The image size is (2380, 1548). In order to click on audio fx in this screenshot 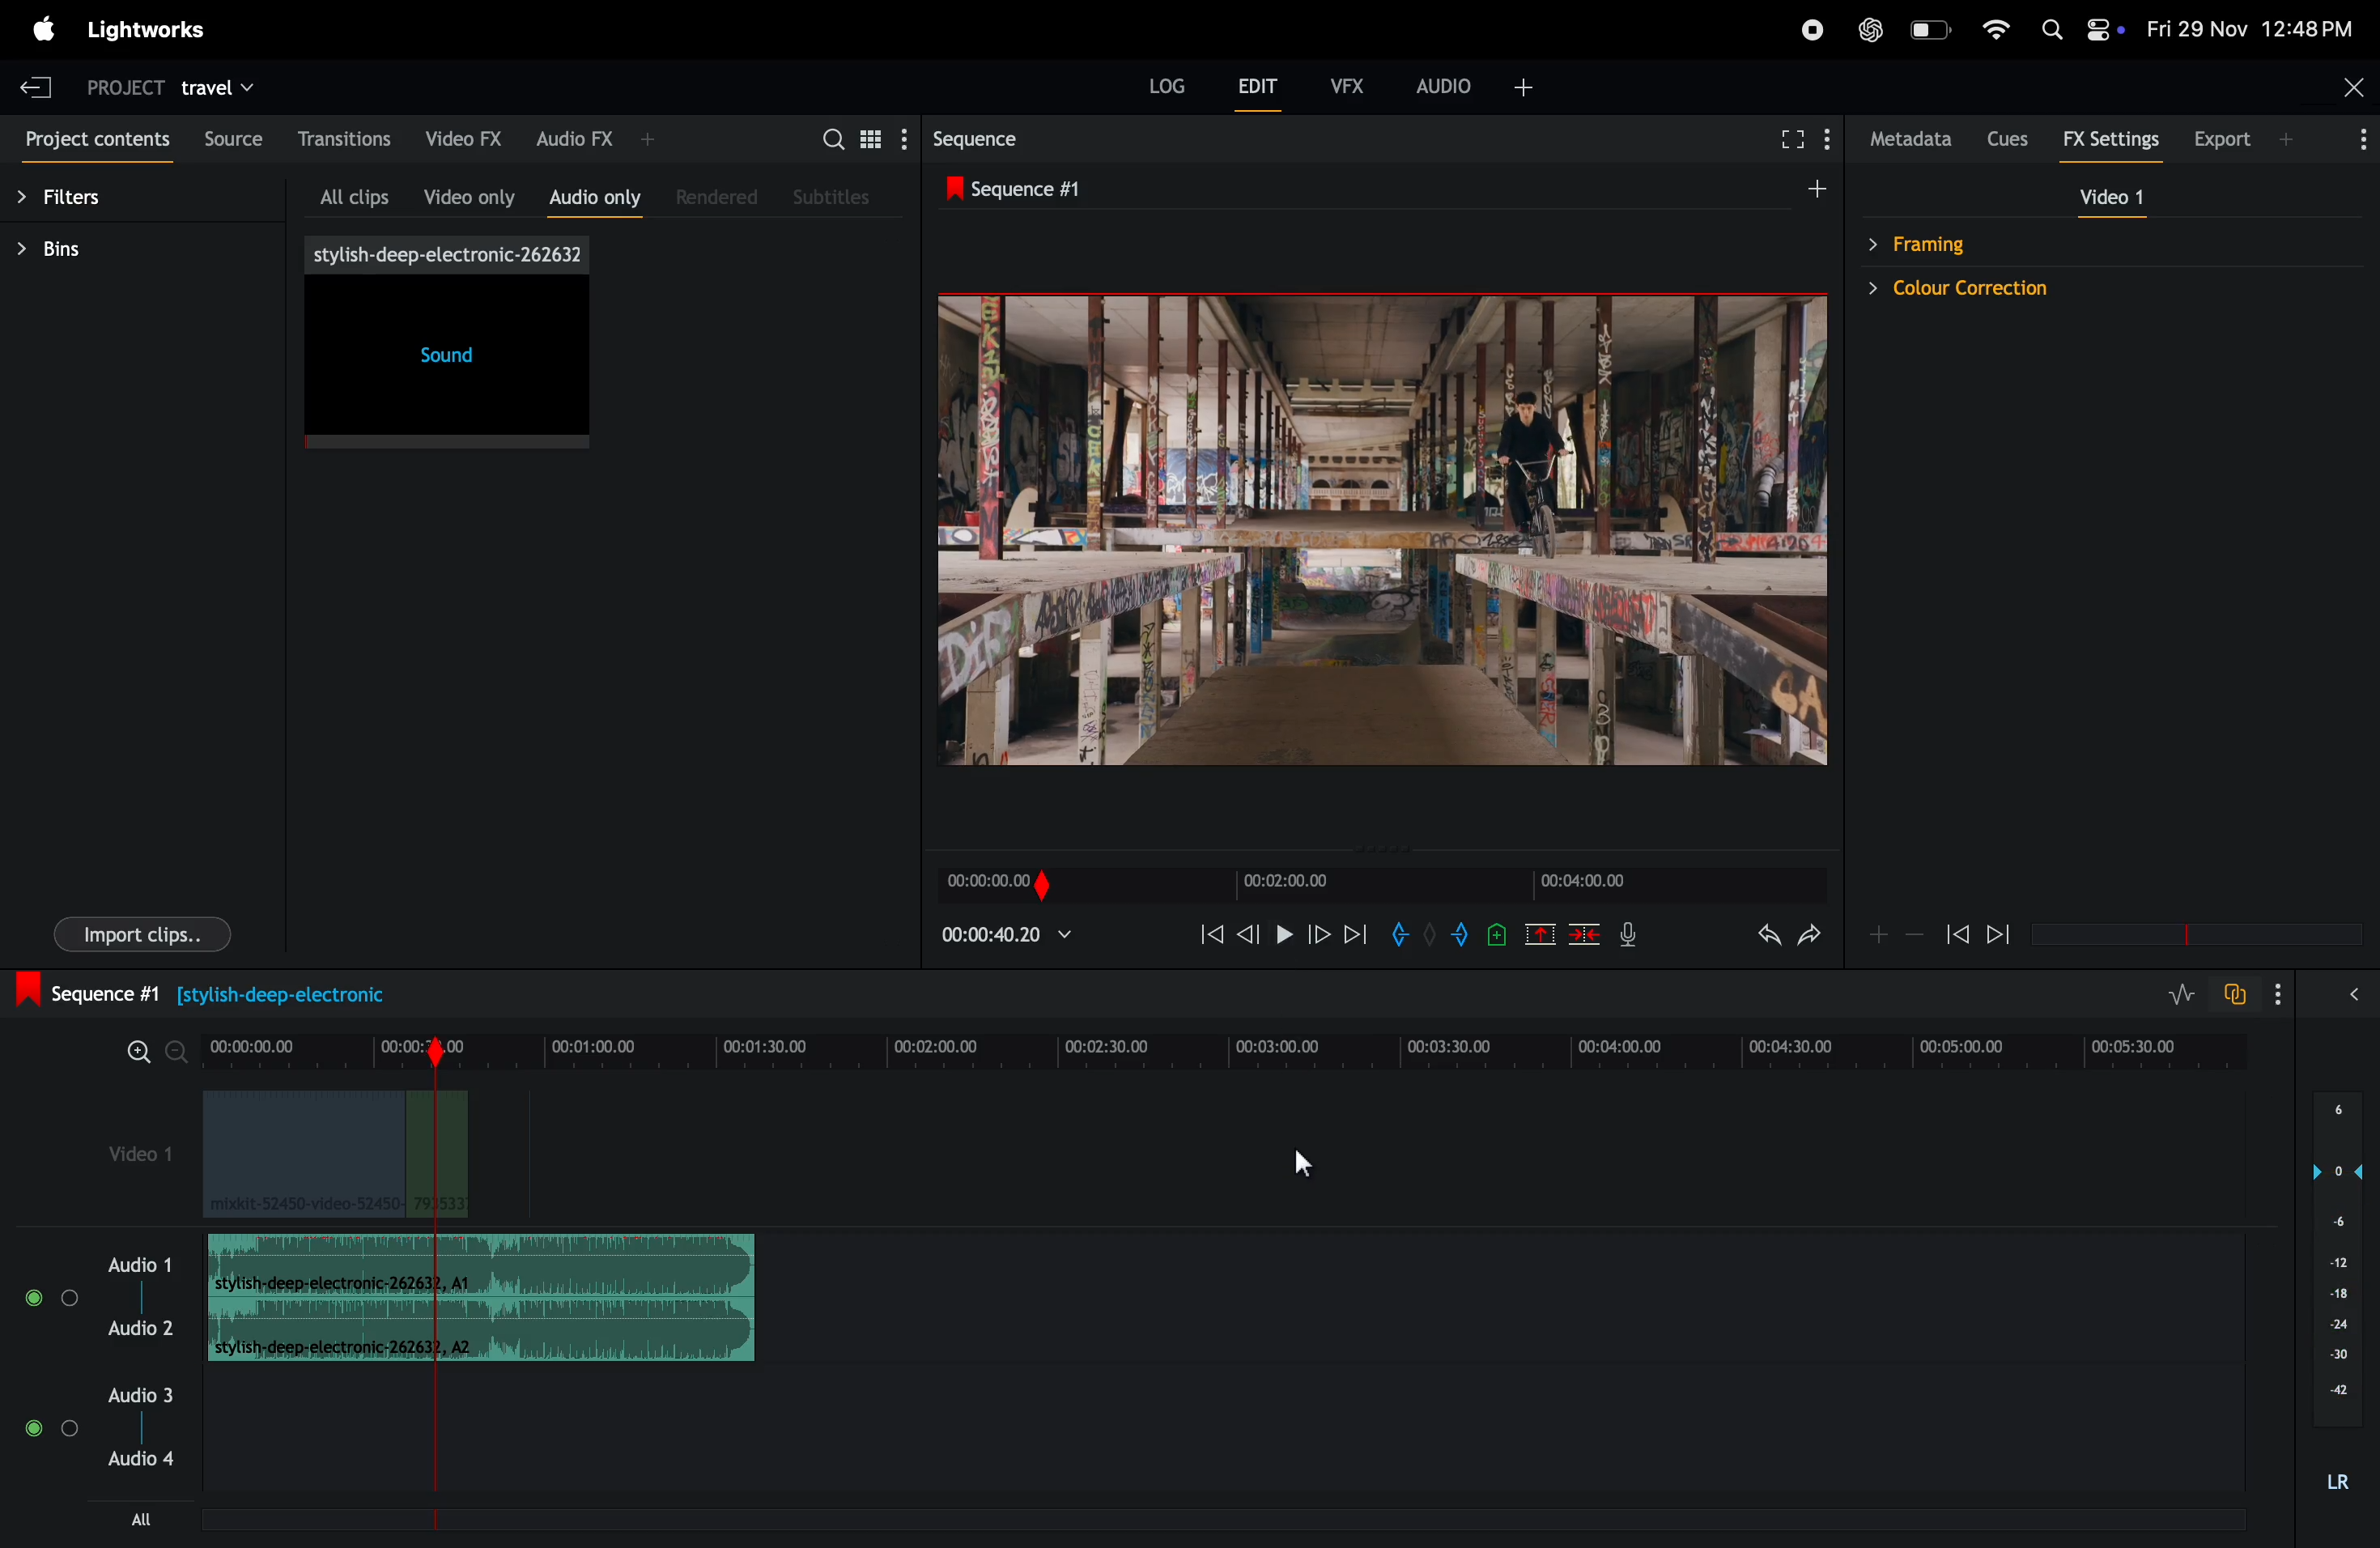, I will do `click(598, 138)`.